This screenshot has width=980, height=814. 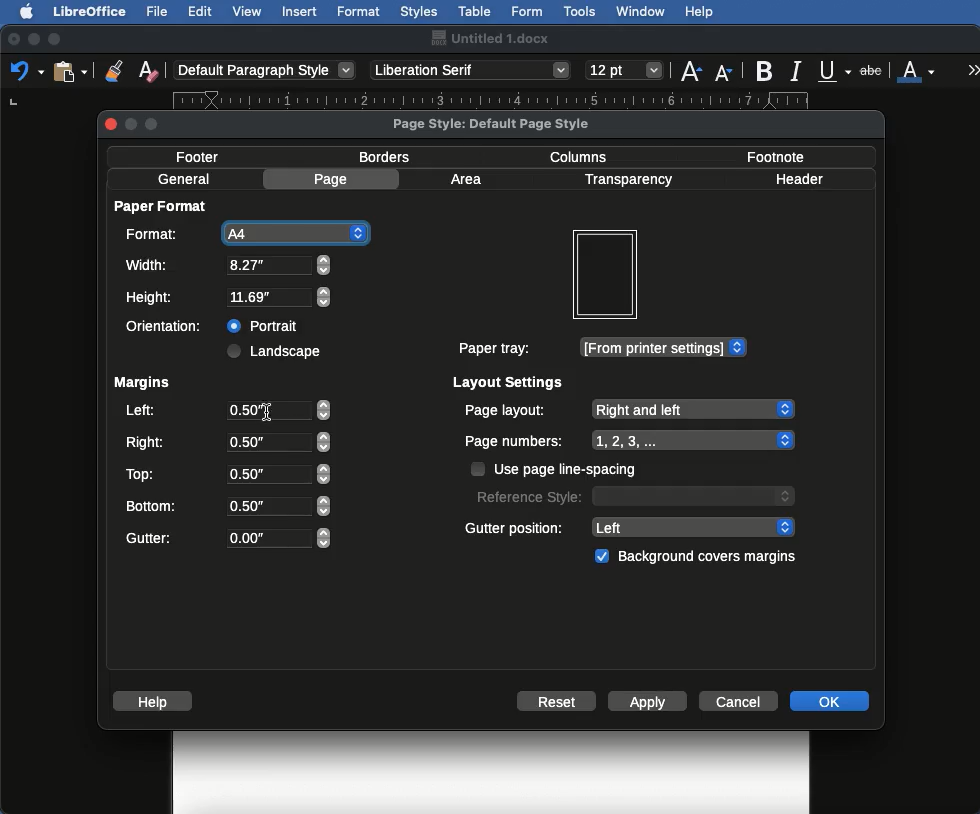 I want to click on File, so click(x=159, y=11).